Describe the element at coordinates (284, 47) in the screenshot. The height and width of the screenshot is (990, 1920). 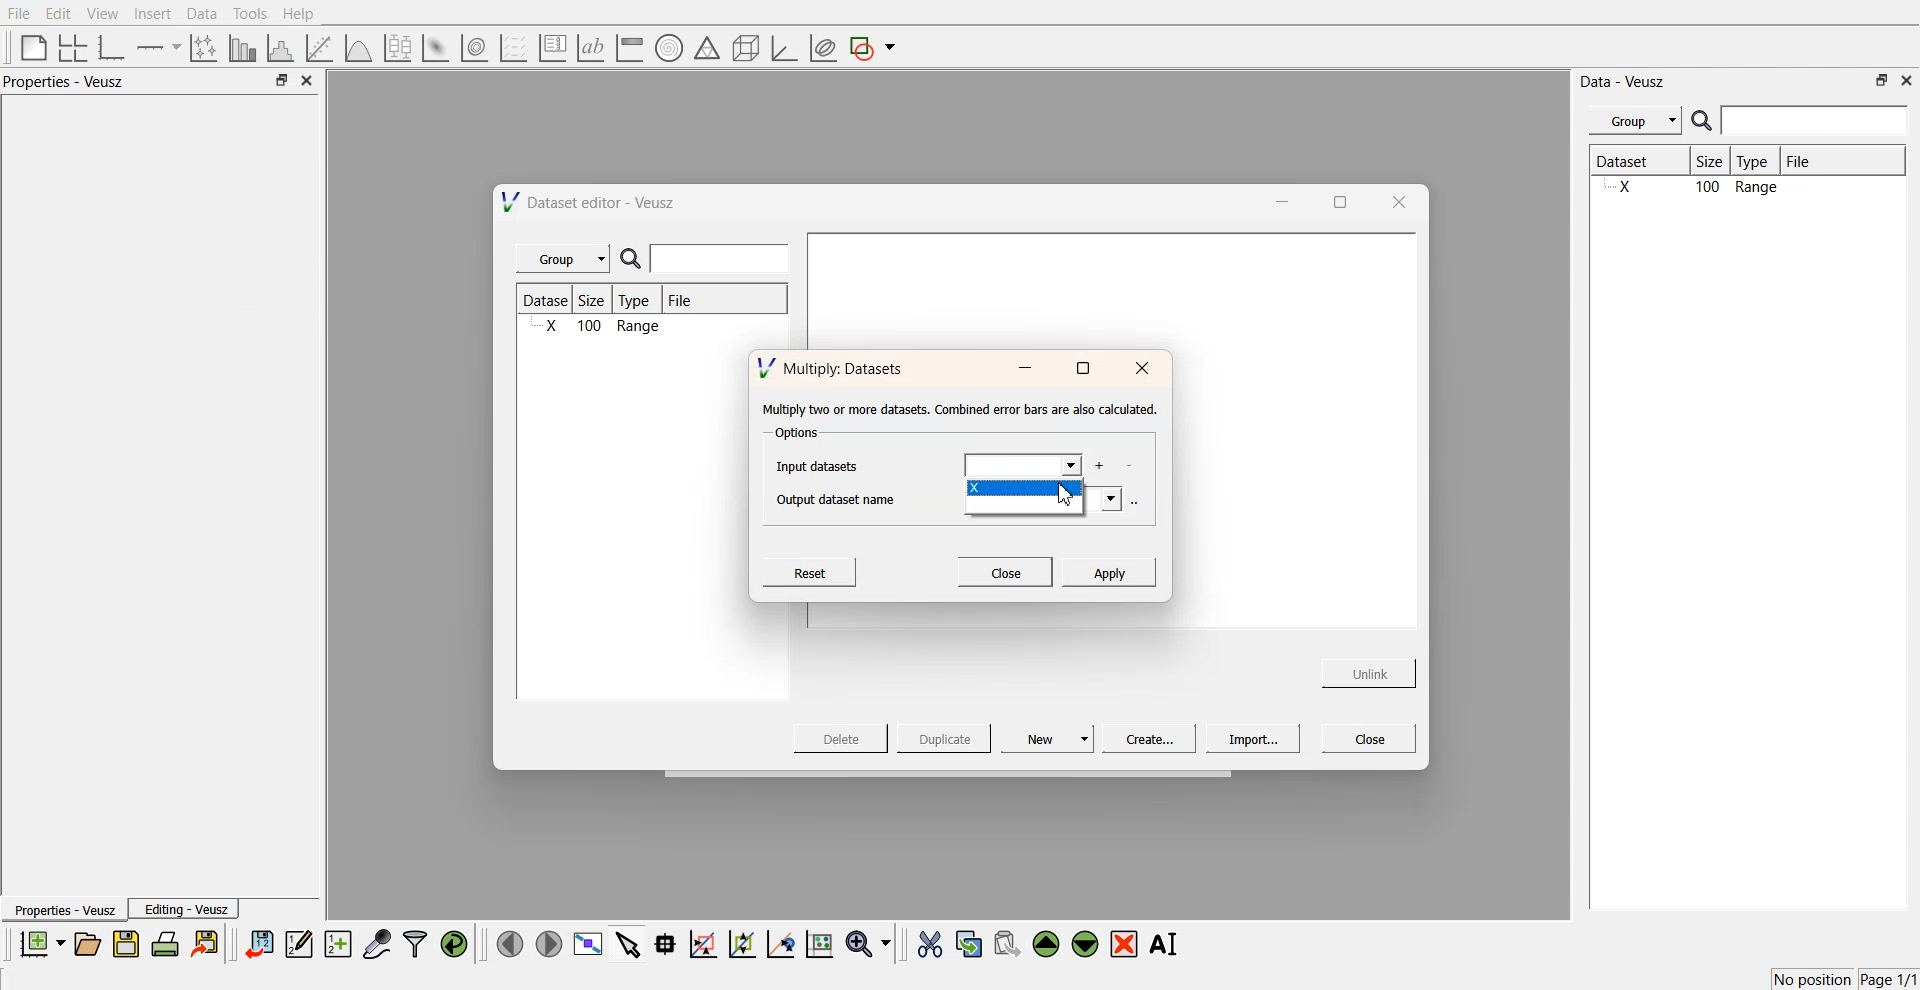
I see `histogram` at that location.